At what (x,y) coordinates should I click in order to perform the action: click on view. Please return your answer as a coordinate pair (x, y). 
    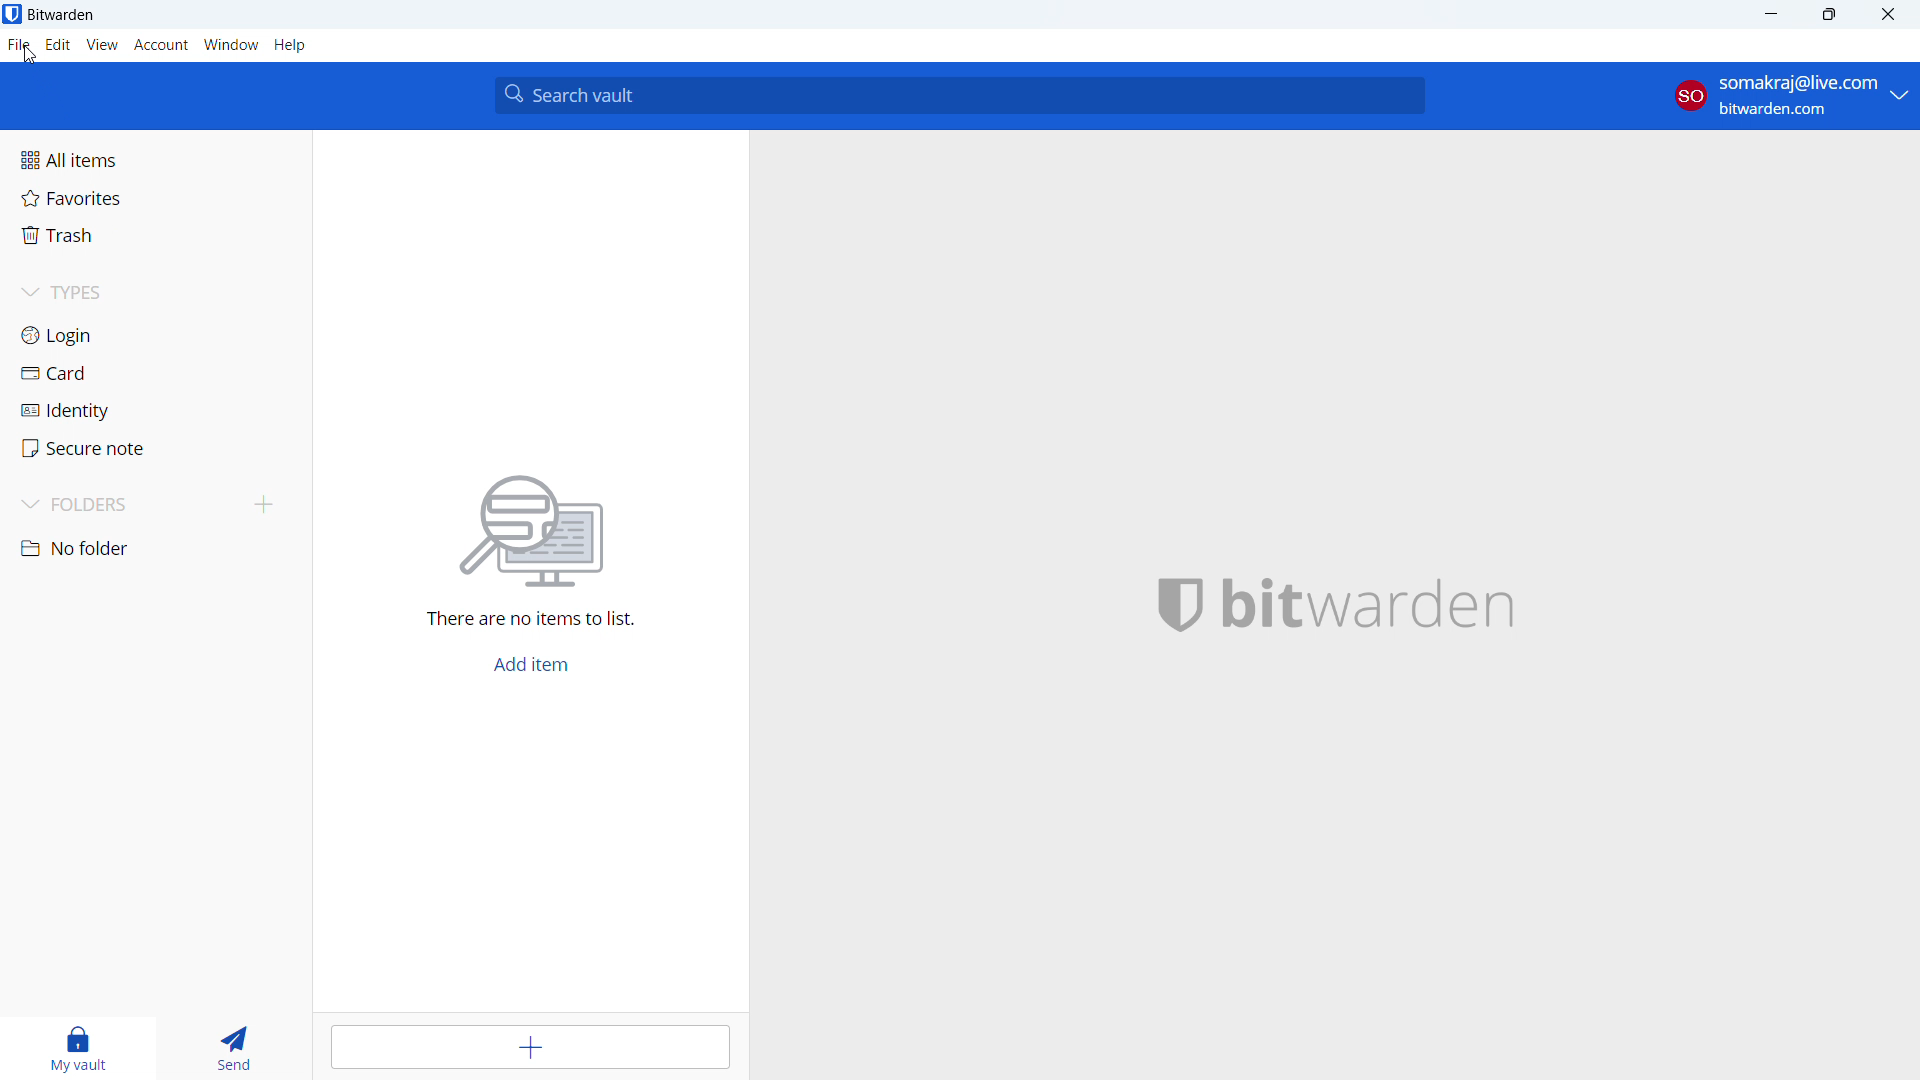
    Looking at the image, I should click on (103, 45).